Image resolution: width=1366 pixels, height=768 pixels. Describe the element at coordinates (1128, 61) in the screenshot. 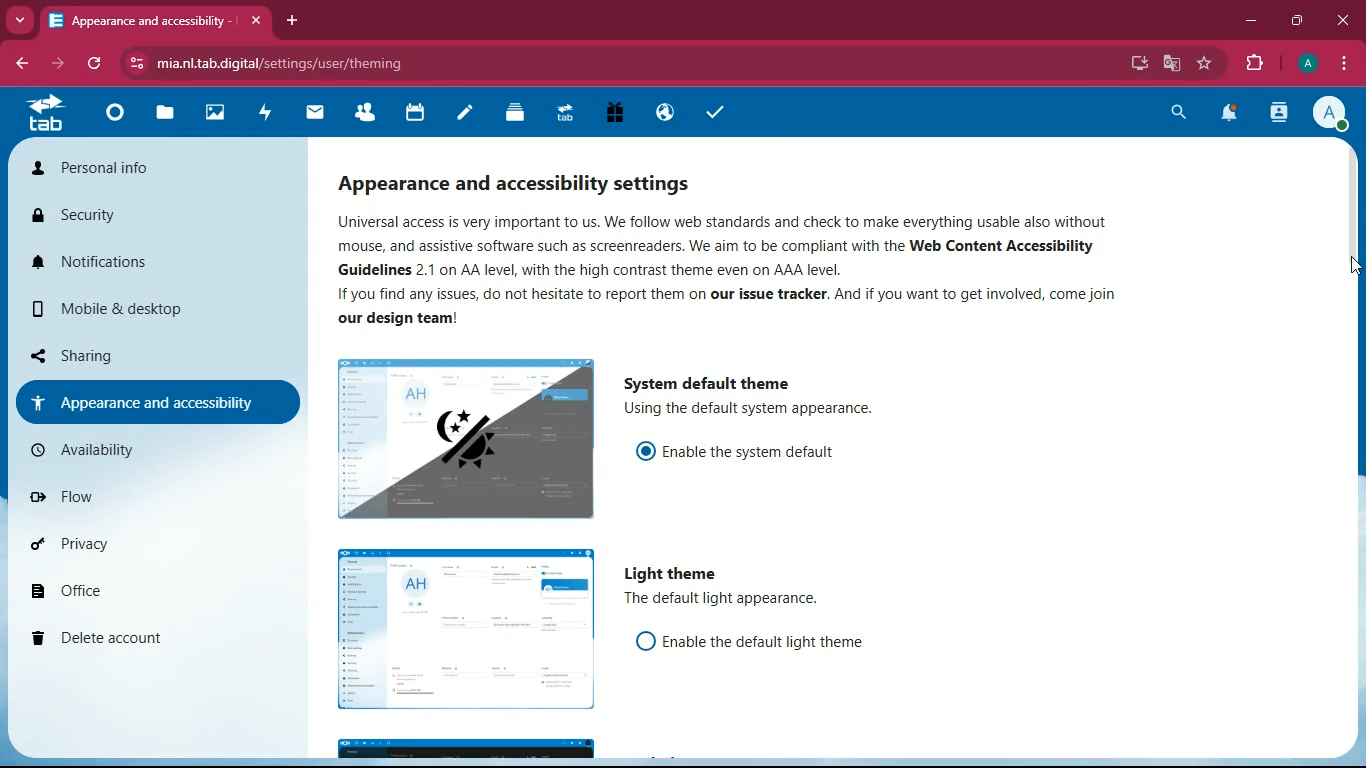

I see `desktop` at that location.